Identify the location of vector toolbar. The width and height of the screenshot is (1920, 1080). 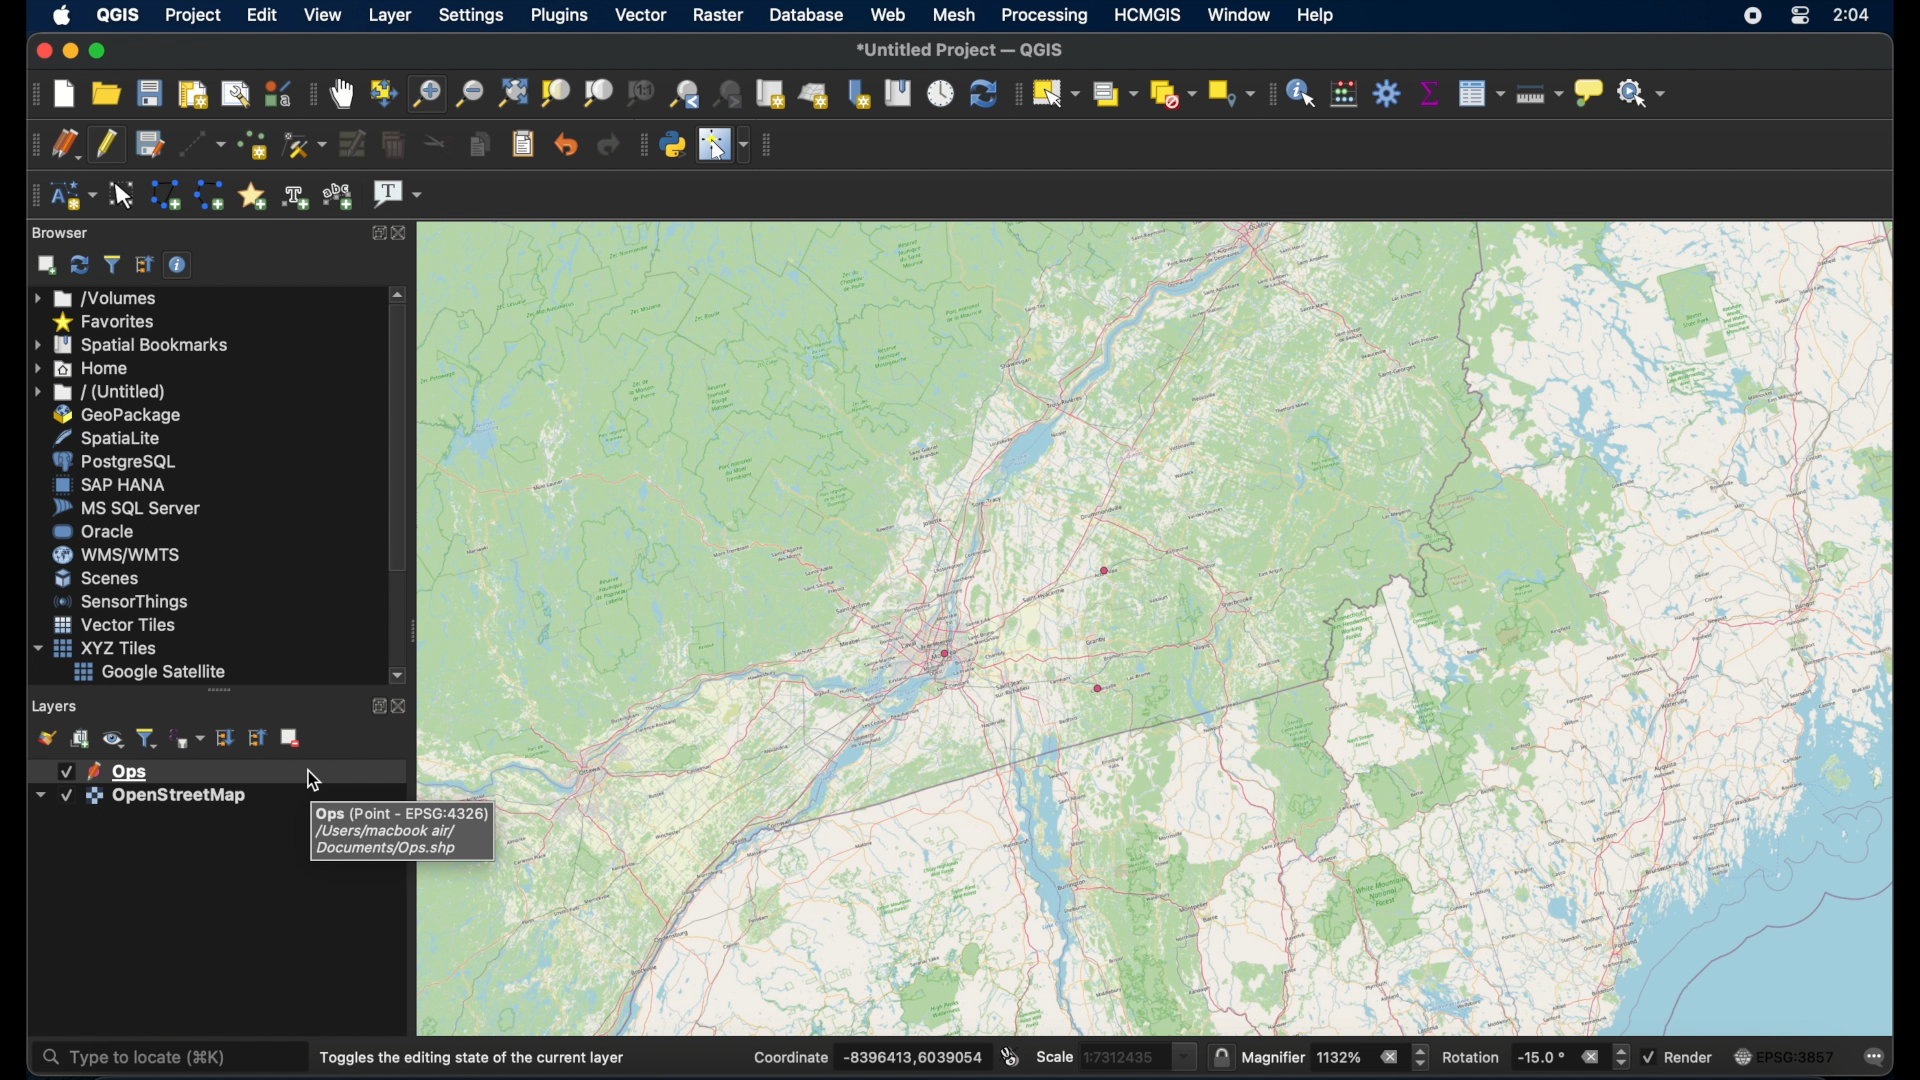
(772, 143).